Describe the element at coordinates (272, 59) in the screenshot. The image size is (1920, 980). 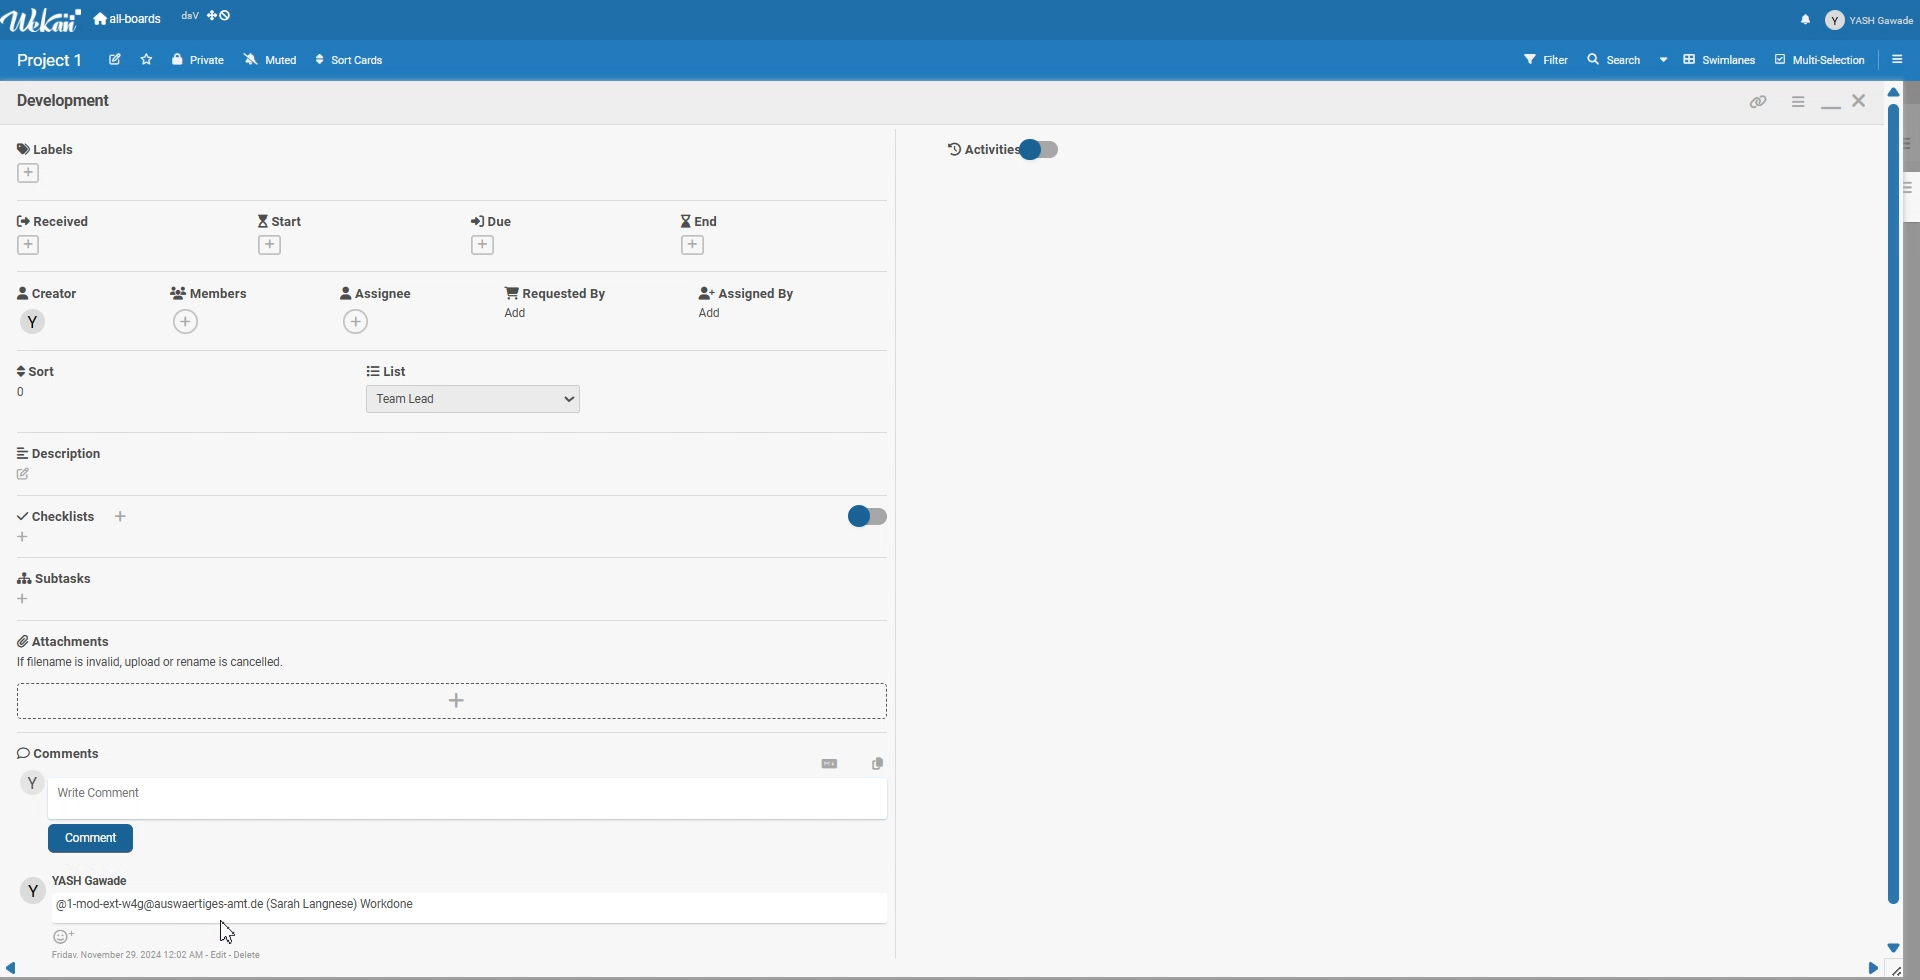
I see `Muted` at that location.